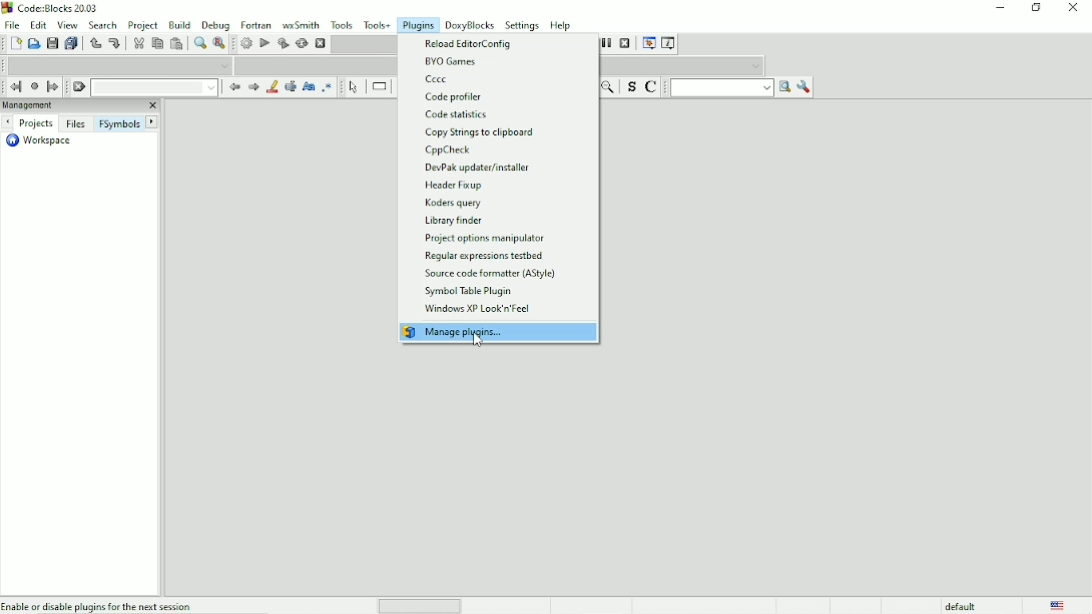 Image resolution: width=1092 pixels, height=614 pixels. Describe the element at coordinates (377, 24) in the screenshot. I see `Tools+` at that location.